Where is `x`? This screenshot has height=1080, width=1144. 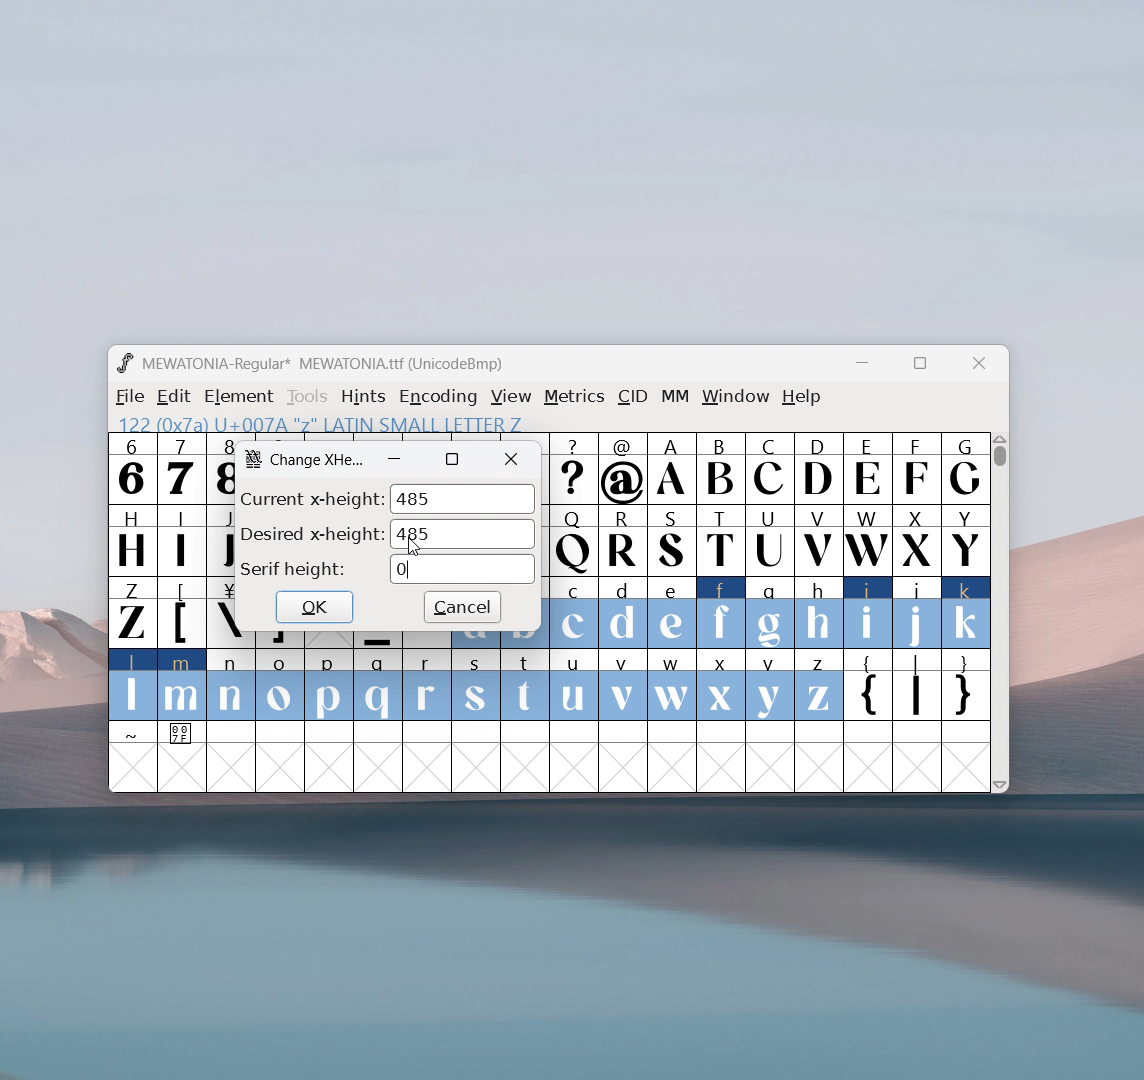
x is located at coordinates (722, 684).